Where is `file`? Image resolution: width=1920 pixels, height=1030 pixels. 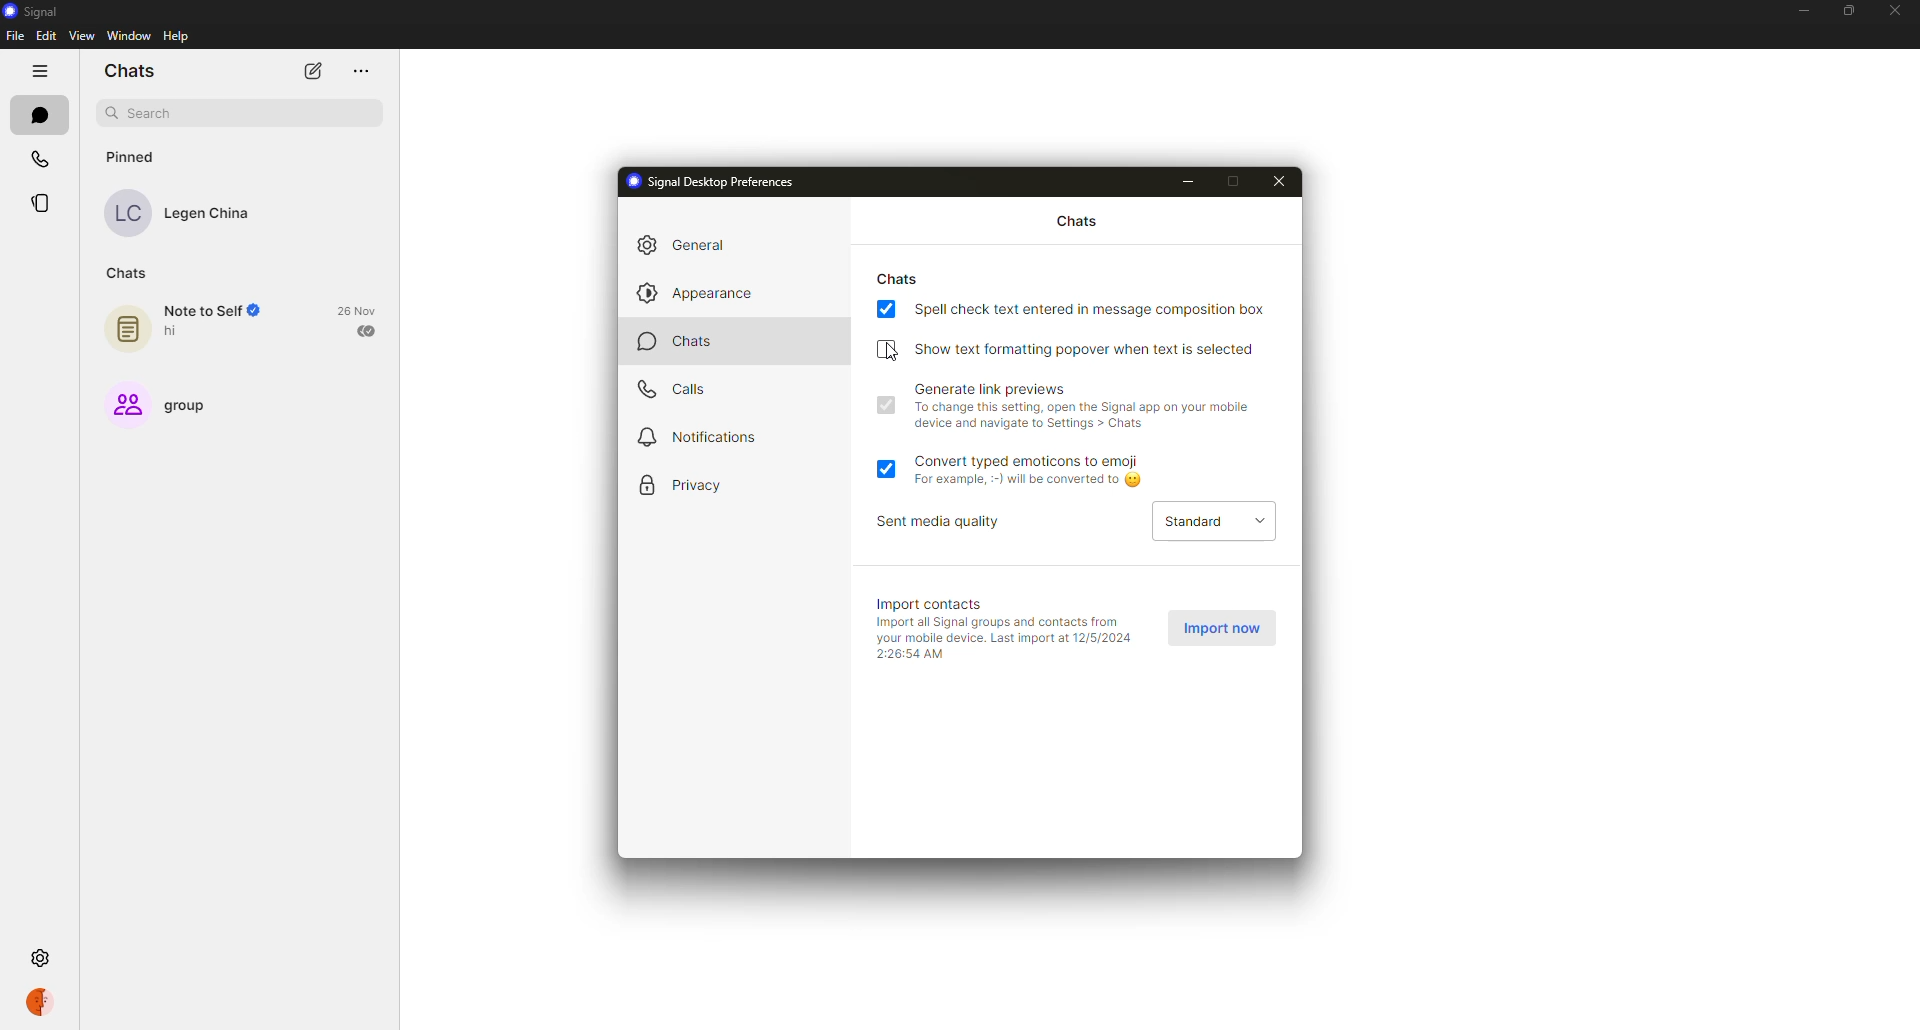
file is located at coordinates (15, 35).